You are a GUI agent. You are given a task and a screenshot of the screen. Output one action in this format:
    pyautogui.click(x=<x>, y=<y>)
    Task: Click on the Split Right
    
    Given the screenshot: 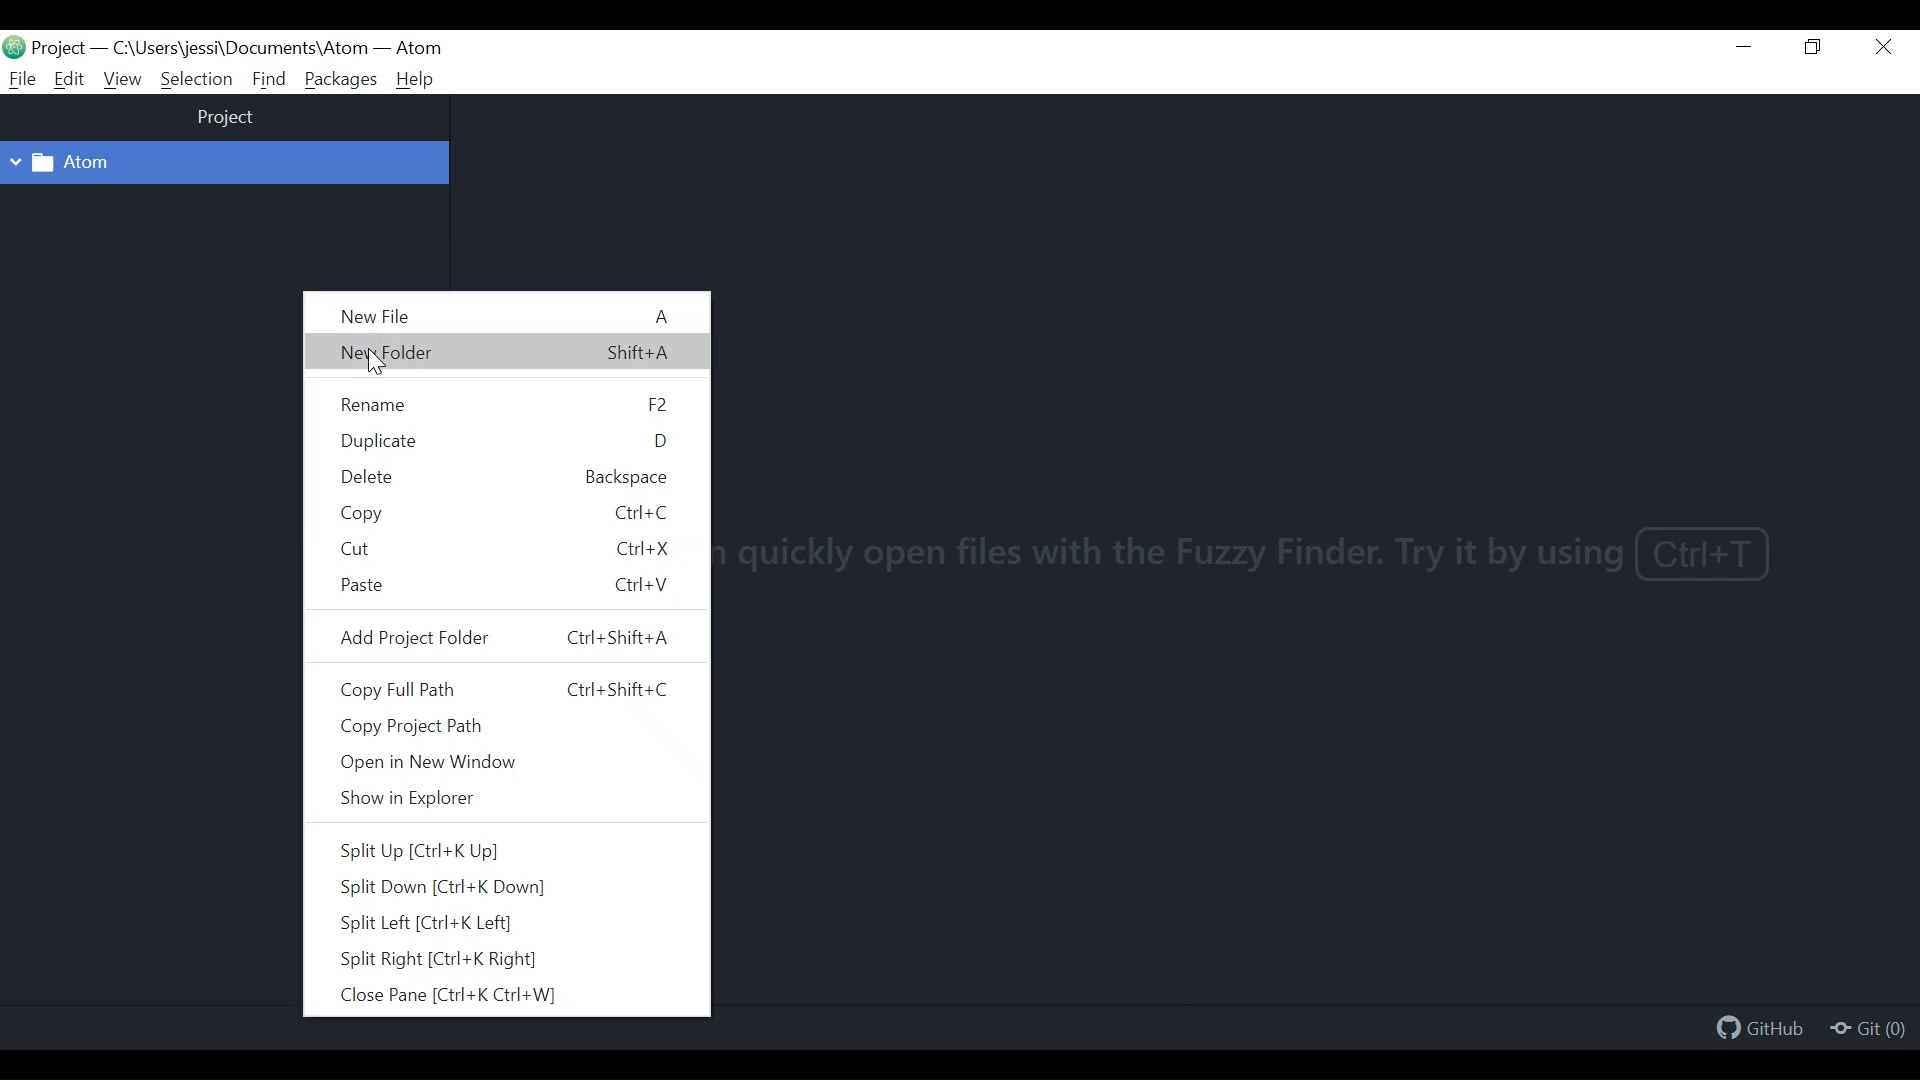 What is the action you would take?
    pyautogui.click(x=437, y=959)
    